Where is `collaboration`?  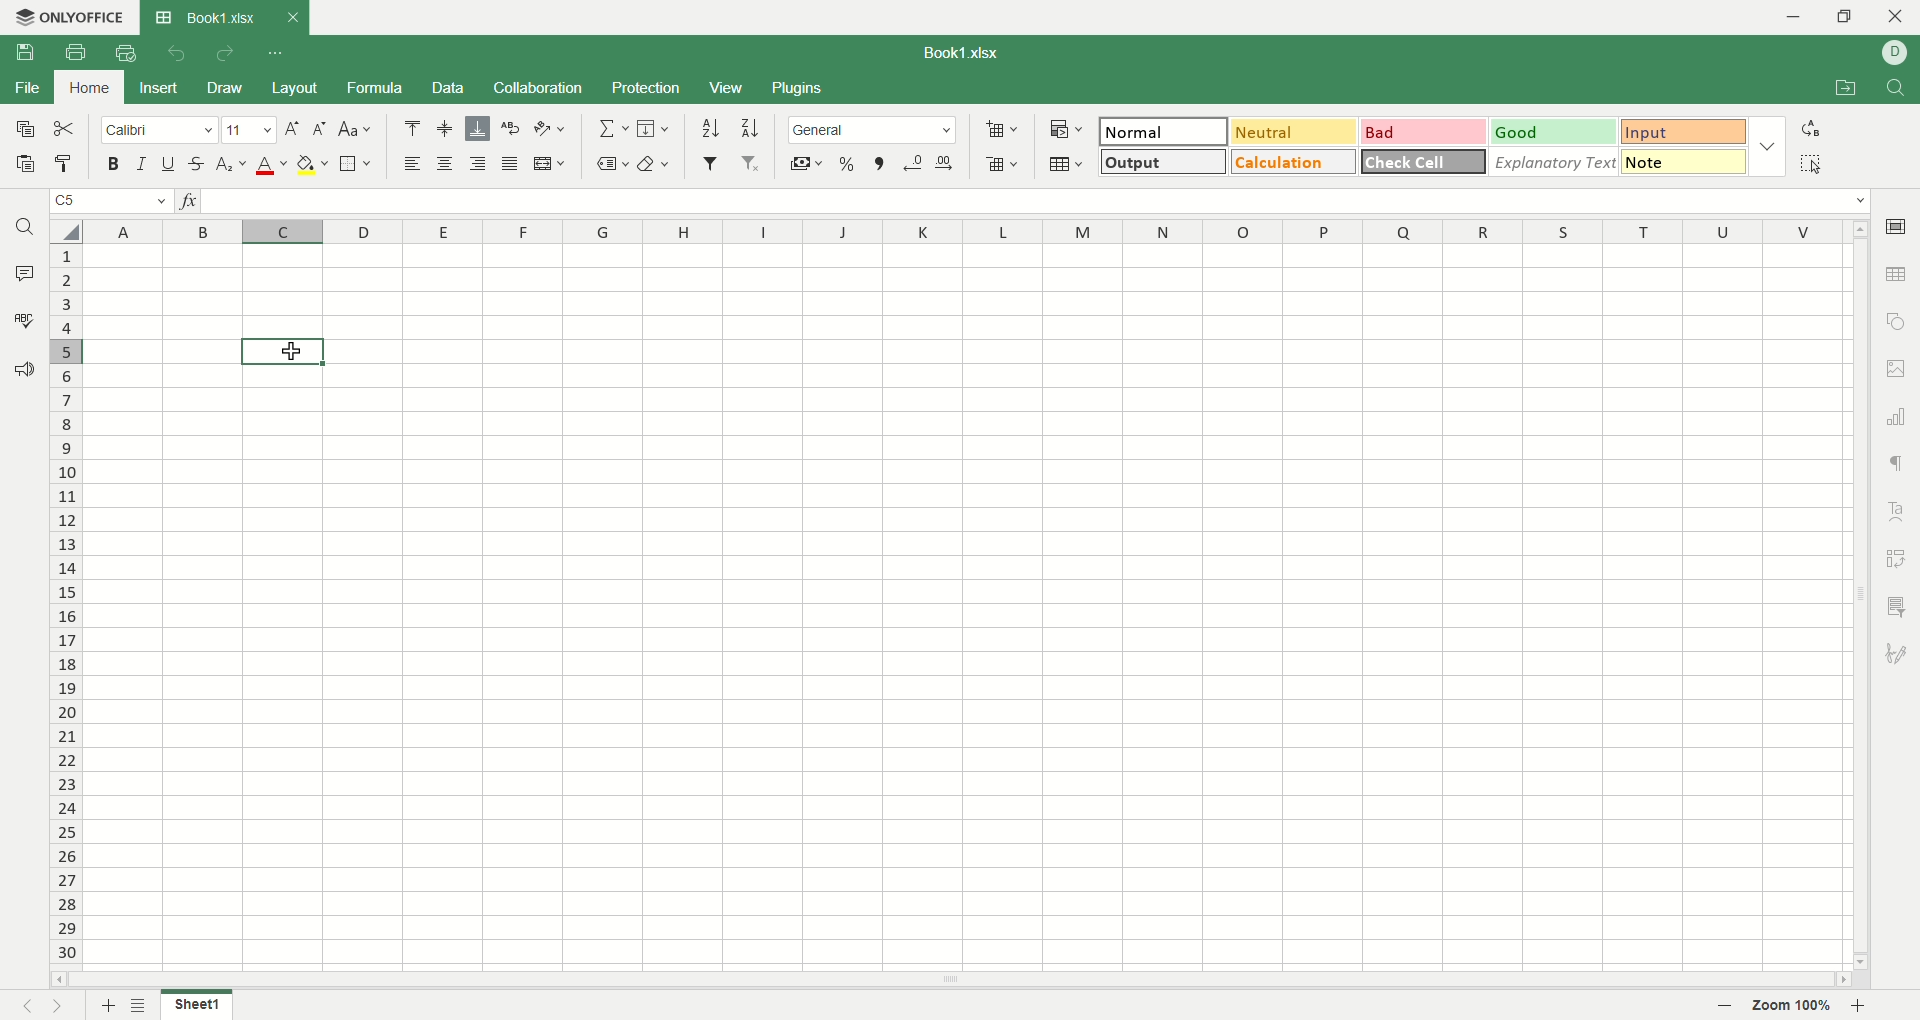
collaboration is located at coordinates (539, 90).